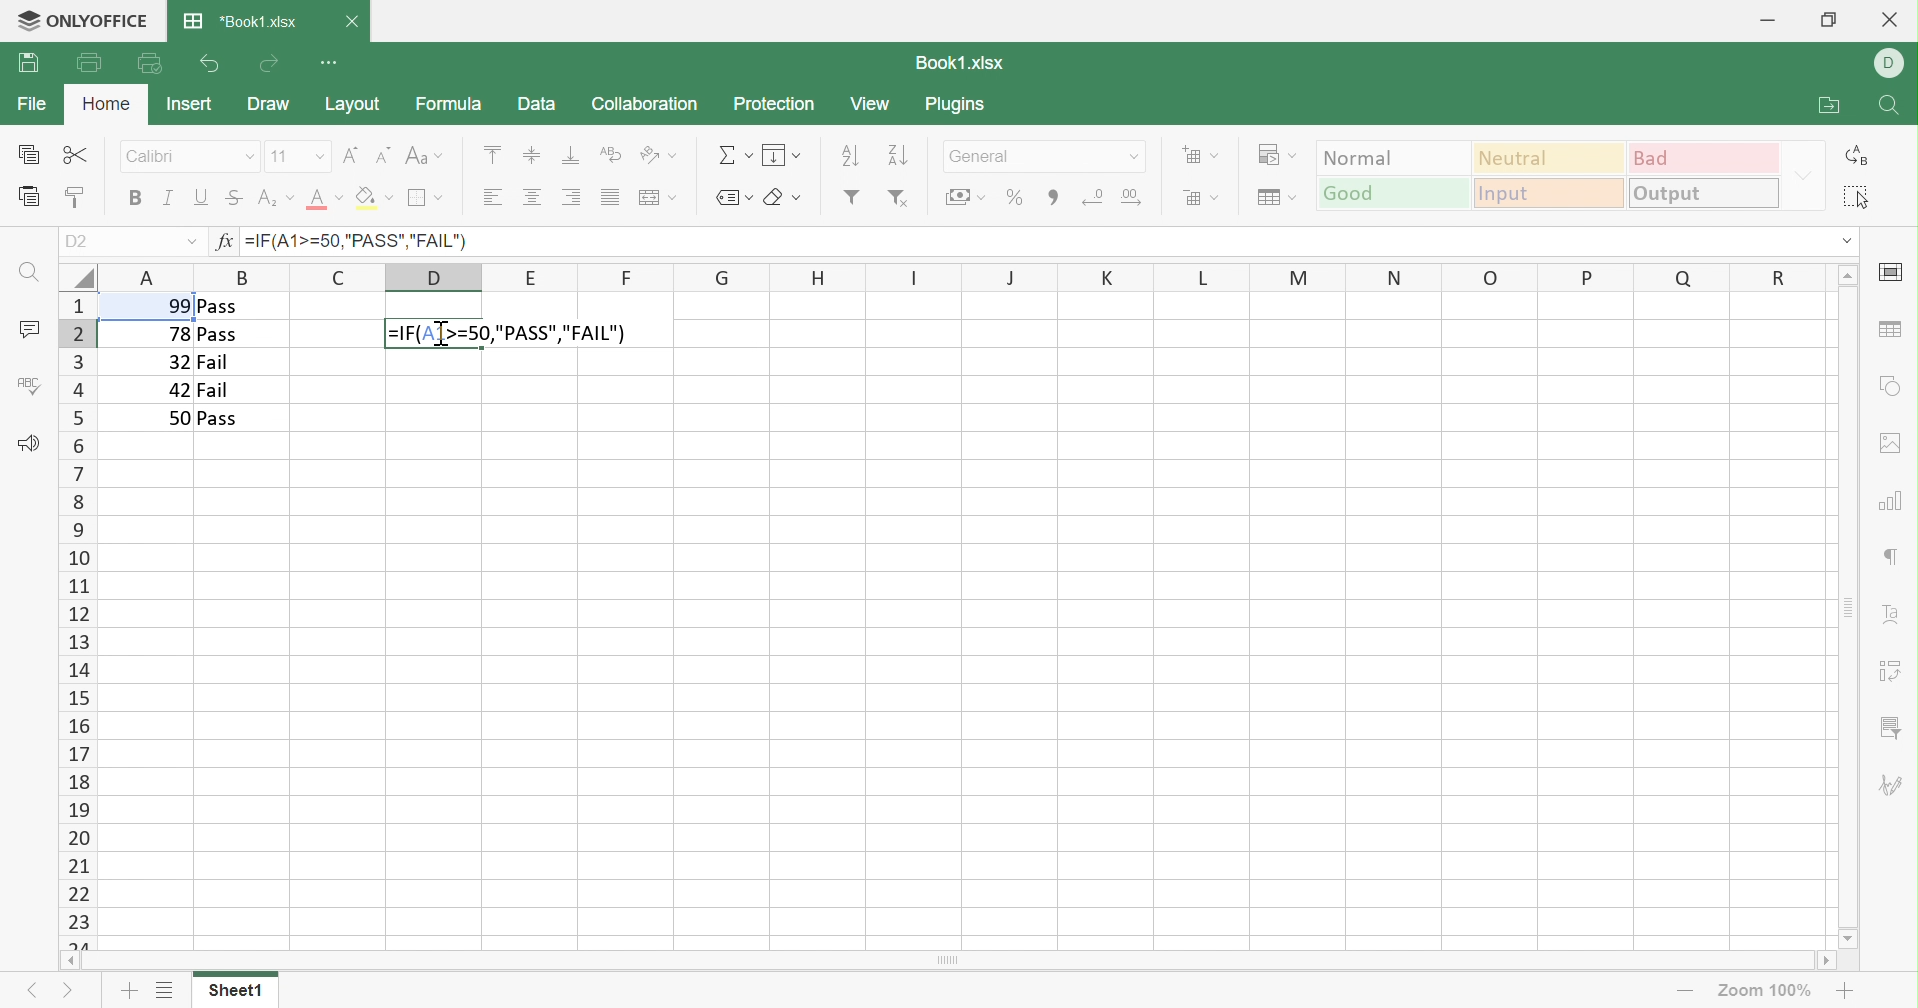 The width and height of the screenshot is (1918, 1008). Describe the element at coordinates (534, 197) in the screenshot. I see `Align middle` at that location.